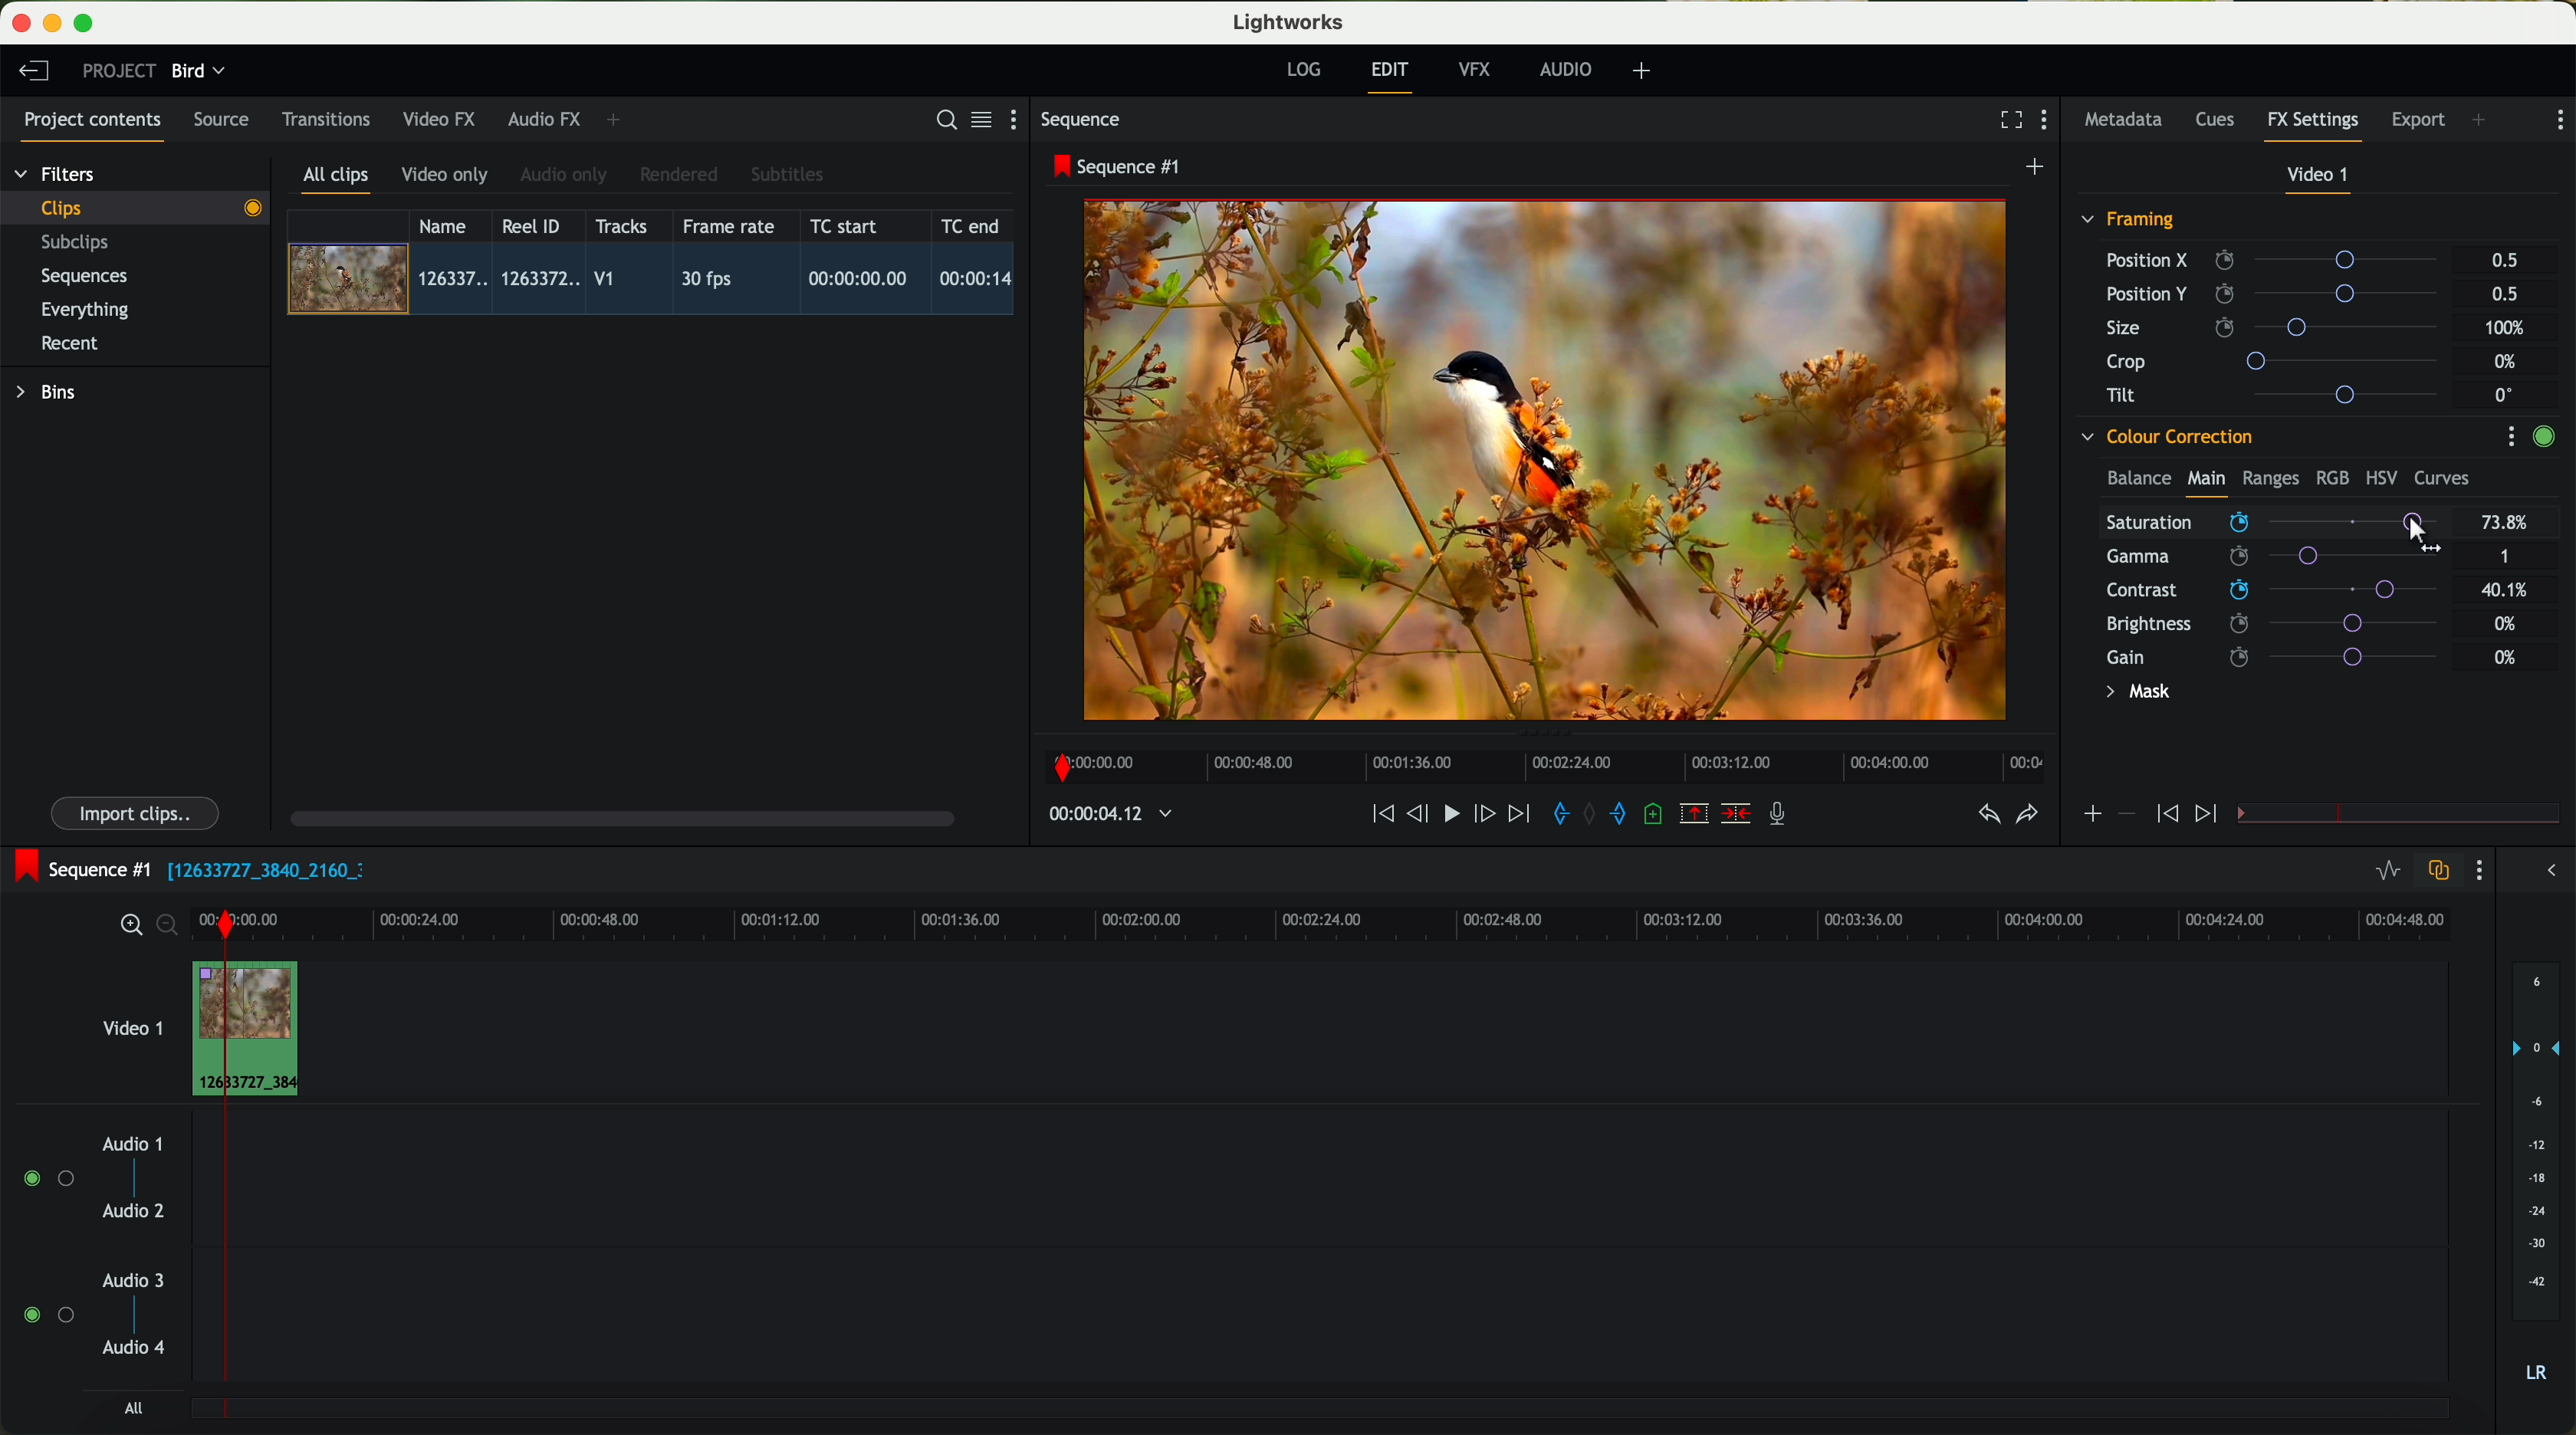 This screenshot has height=1435, width=2576. What do you see at coordinates (2134, 694) in the screenshot?
I see `mask` at bounding box center [2134, 694].